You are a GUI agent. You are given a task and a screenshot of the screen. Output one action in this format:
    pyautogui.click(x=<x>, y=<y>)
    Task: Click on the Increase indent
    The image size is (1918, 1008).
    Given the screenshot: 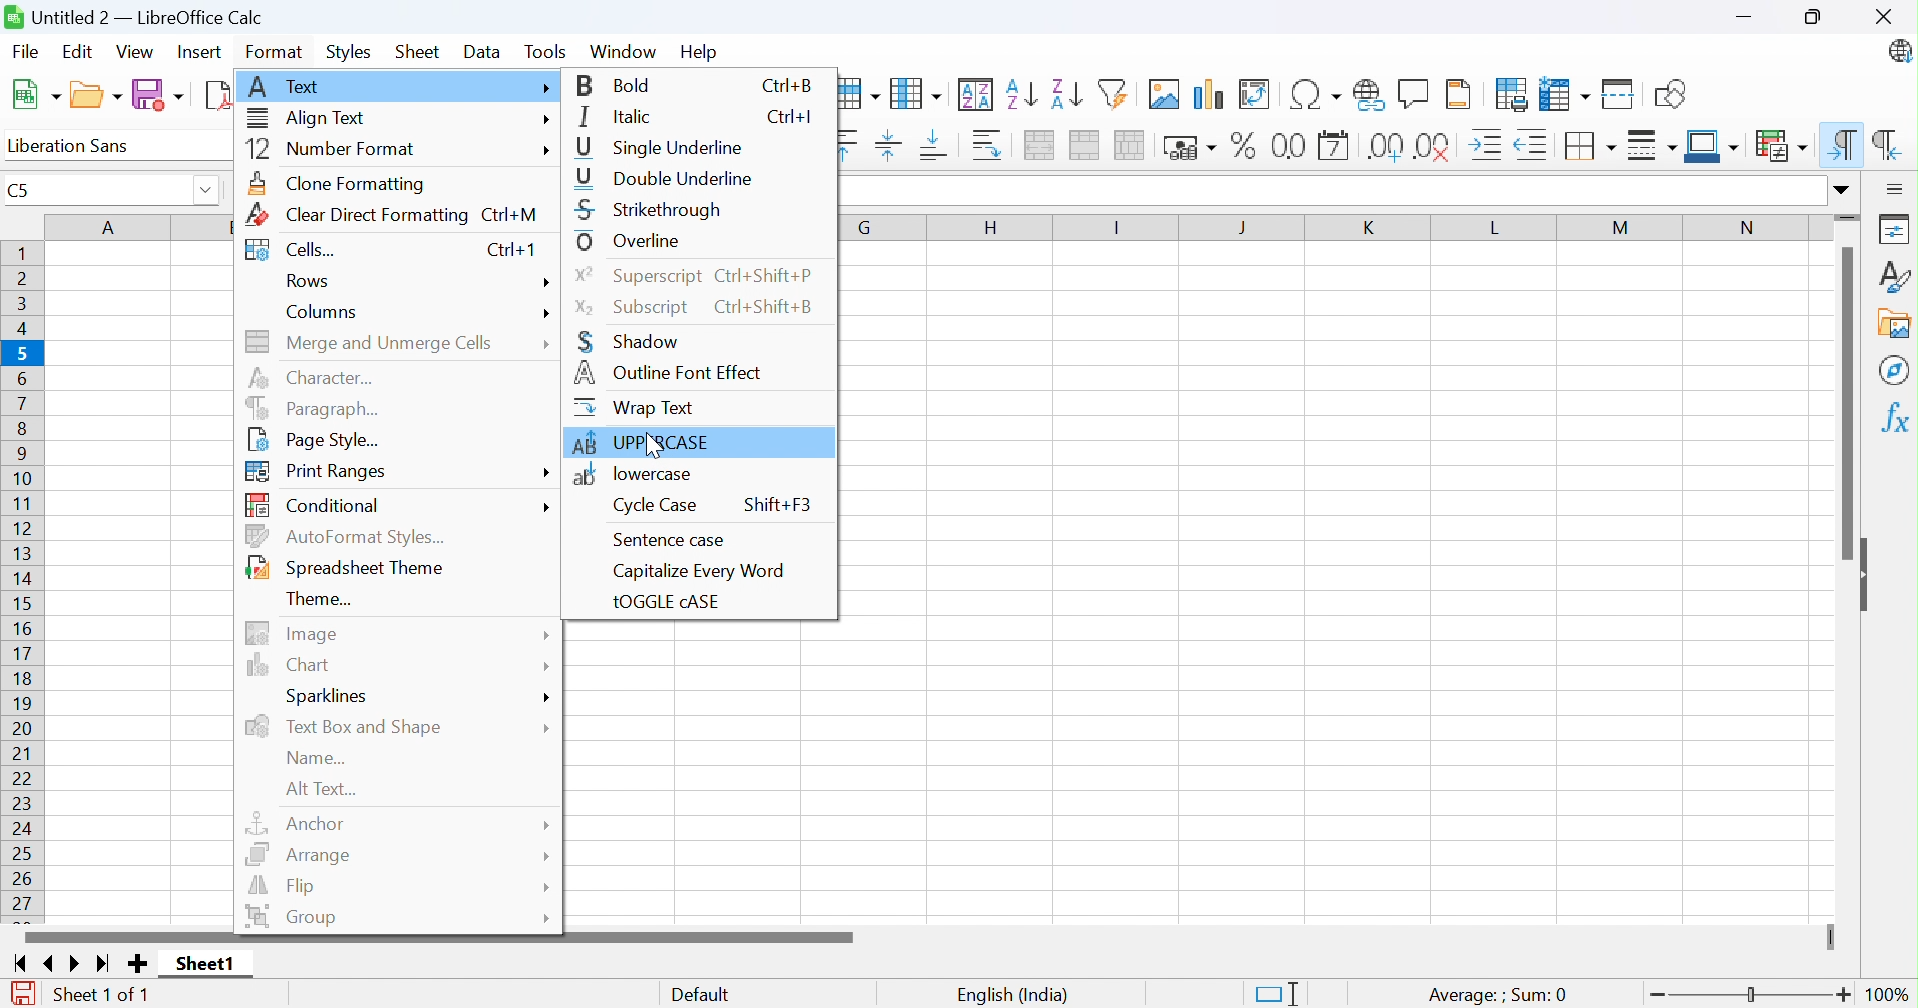 What is the action you would take?
    pyautogui.click(x=1483, y=143)
    